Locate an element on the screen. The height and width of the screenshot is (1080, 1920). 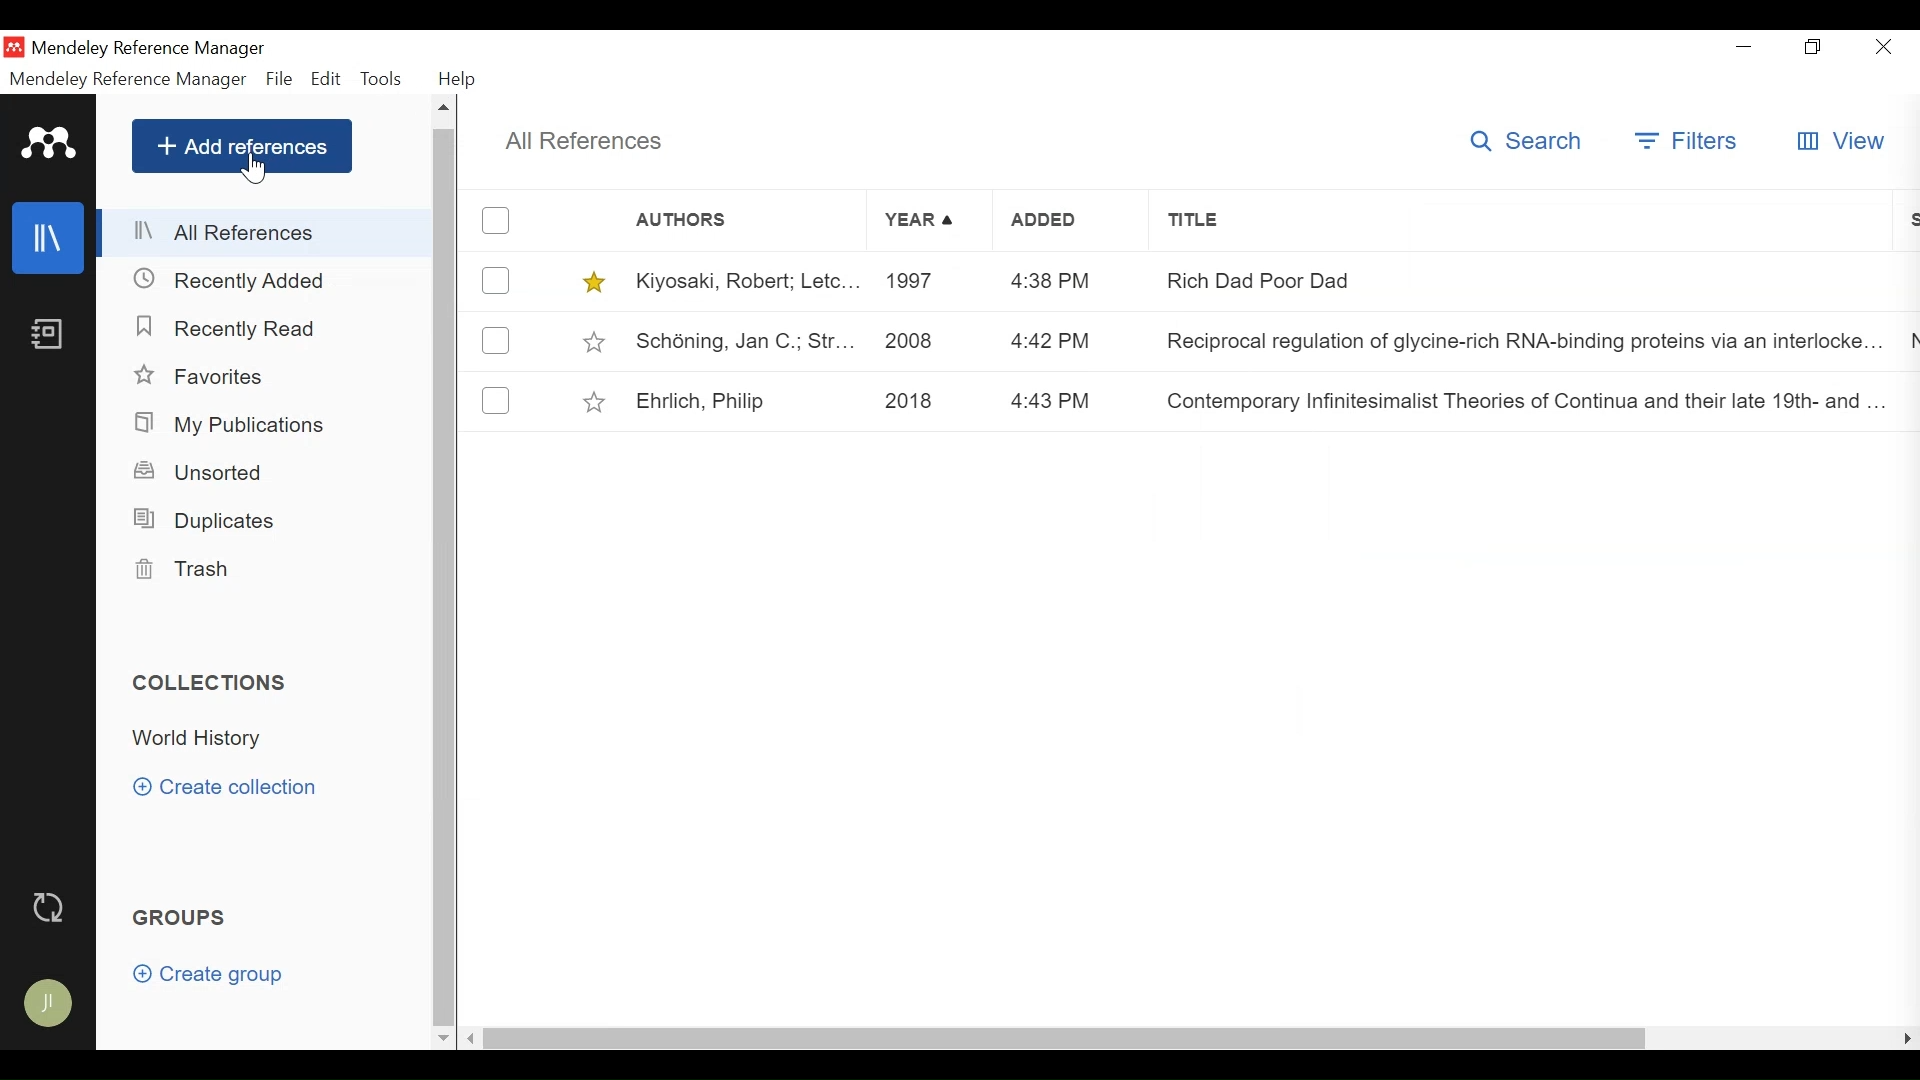
Close is located at coordinates (1886, 48).